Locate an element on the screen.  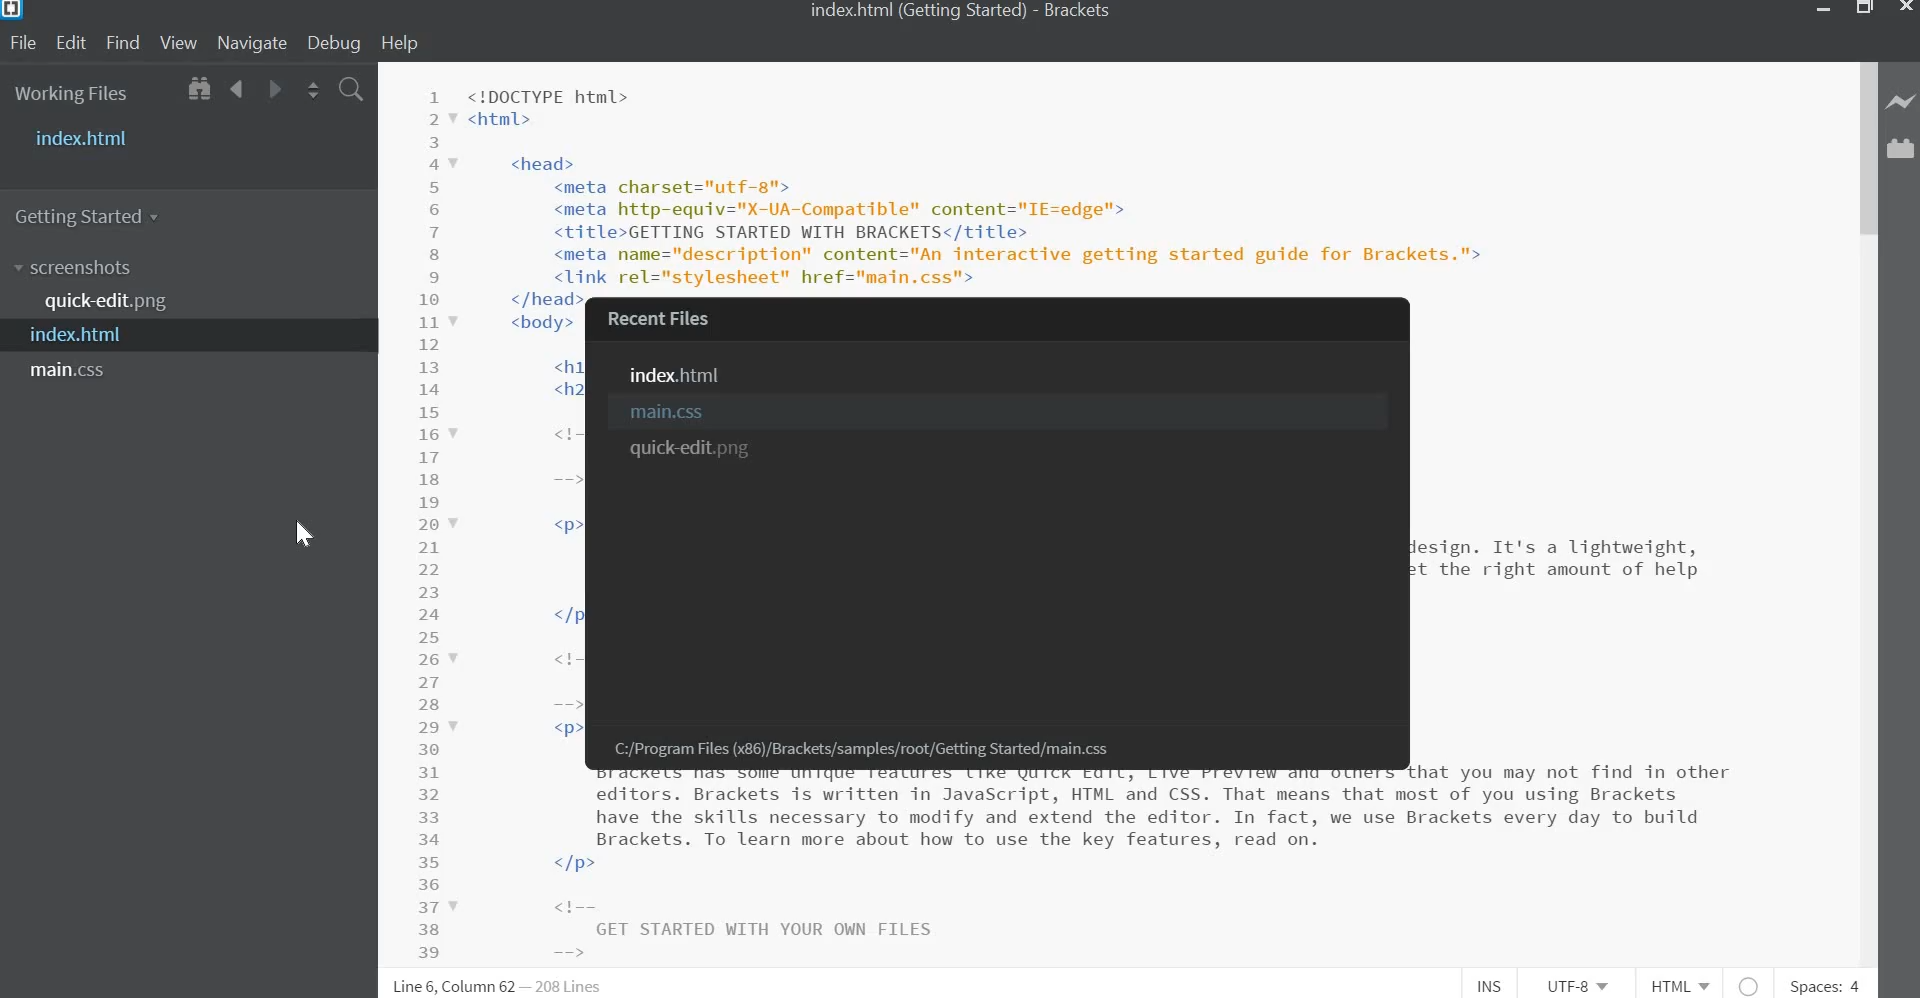
Spaces is located at coordinates (1823, 986).